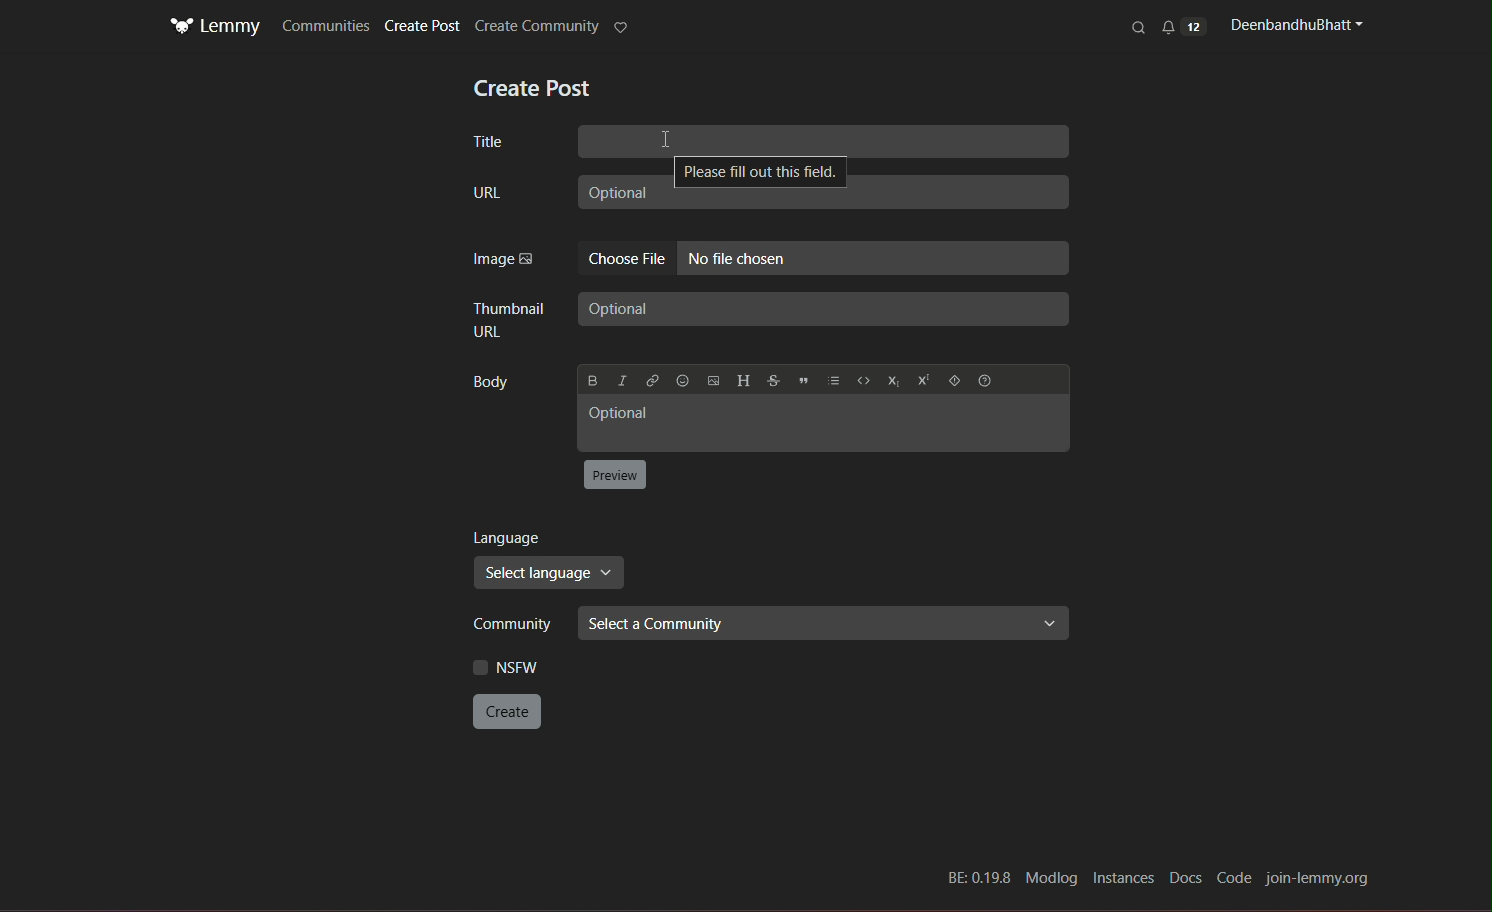 This screenshot has height=912, width=1492. Describe the element at coordinates (496, 385) in the screenshot. I see `Body` at that location.